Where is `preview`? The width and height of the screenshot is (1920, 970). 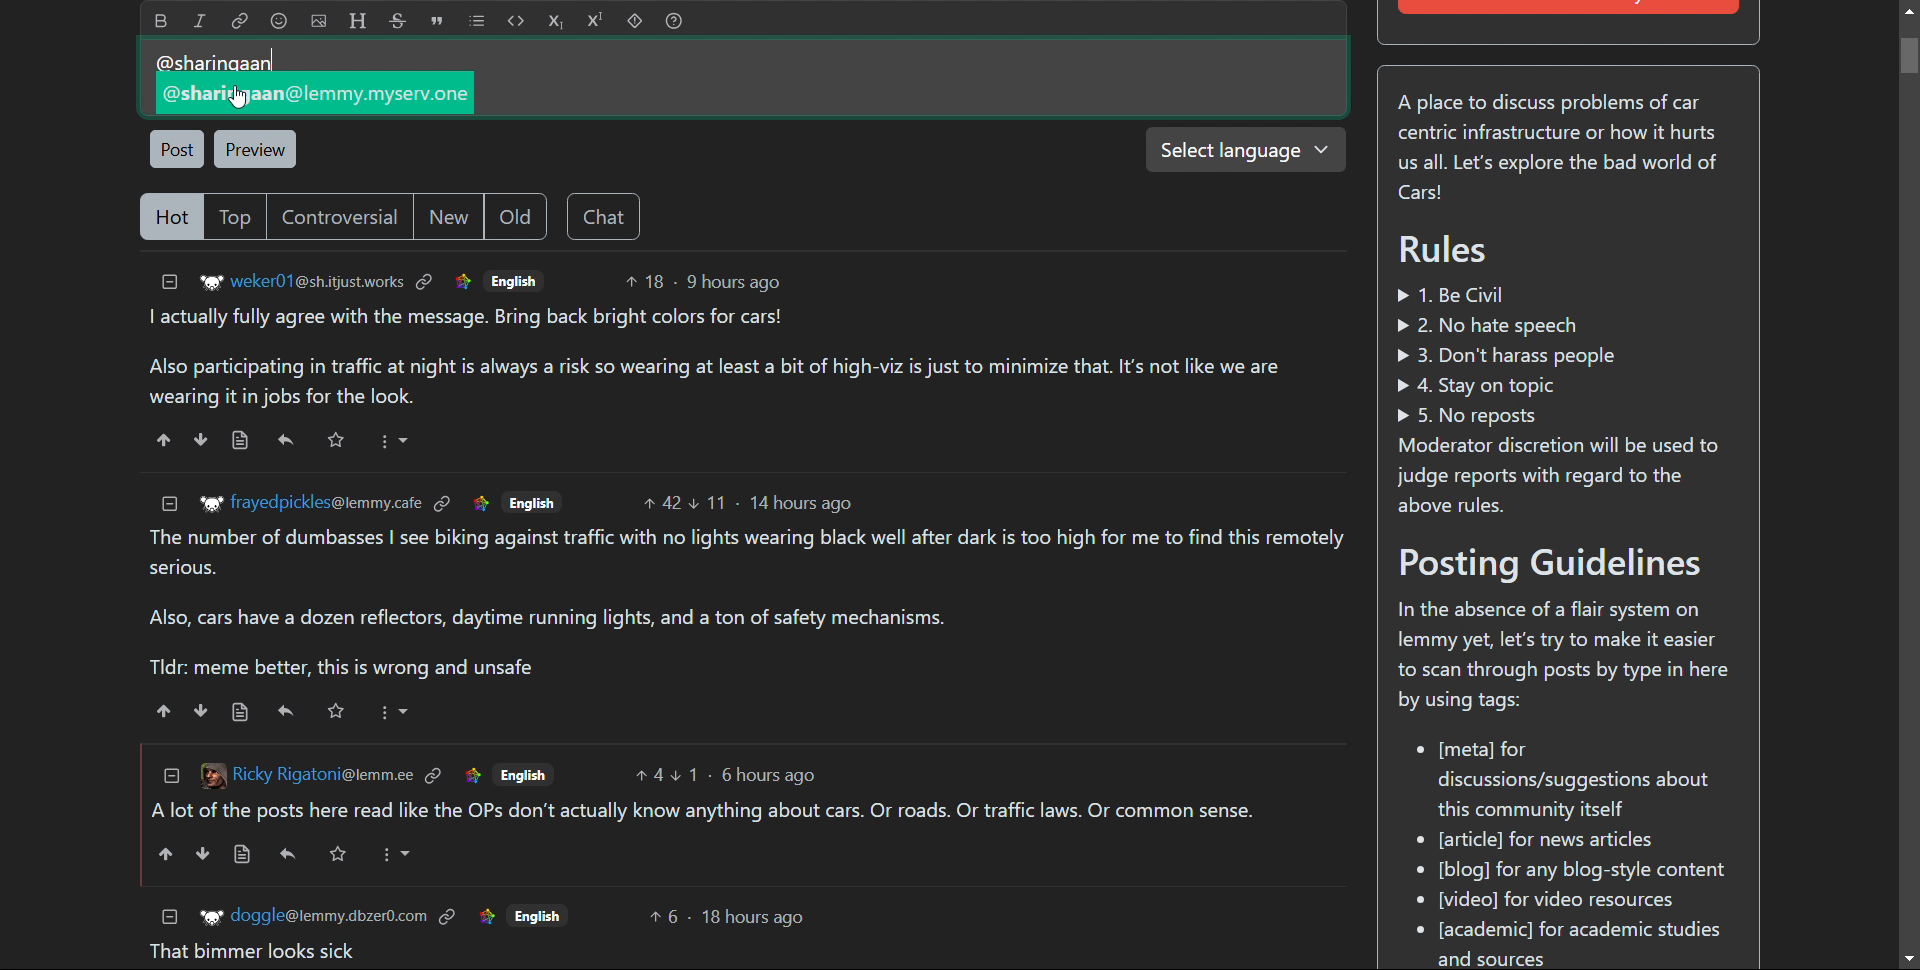
preview is located at coordinates (257, 148).